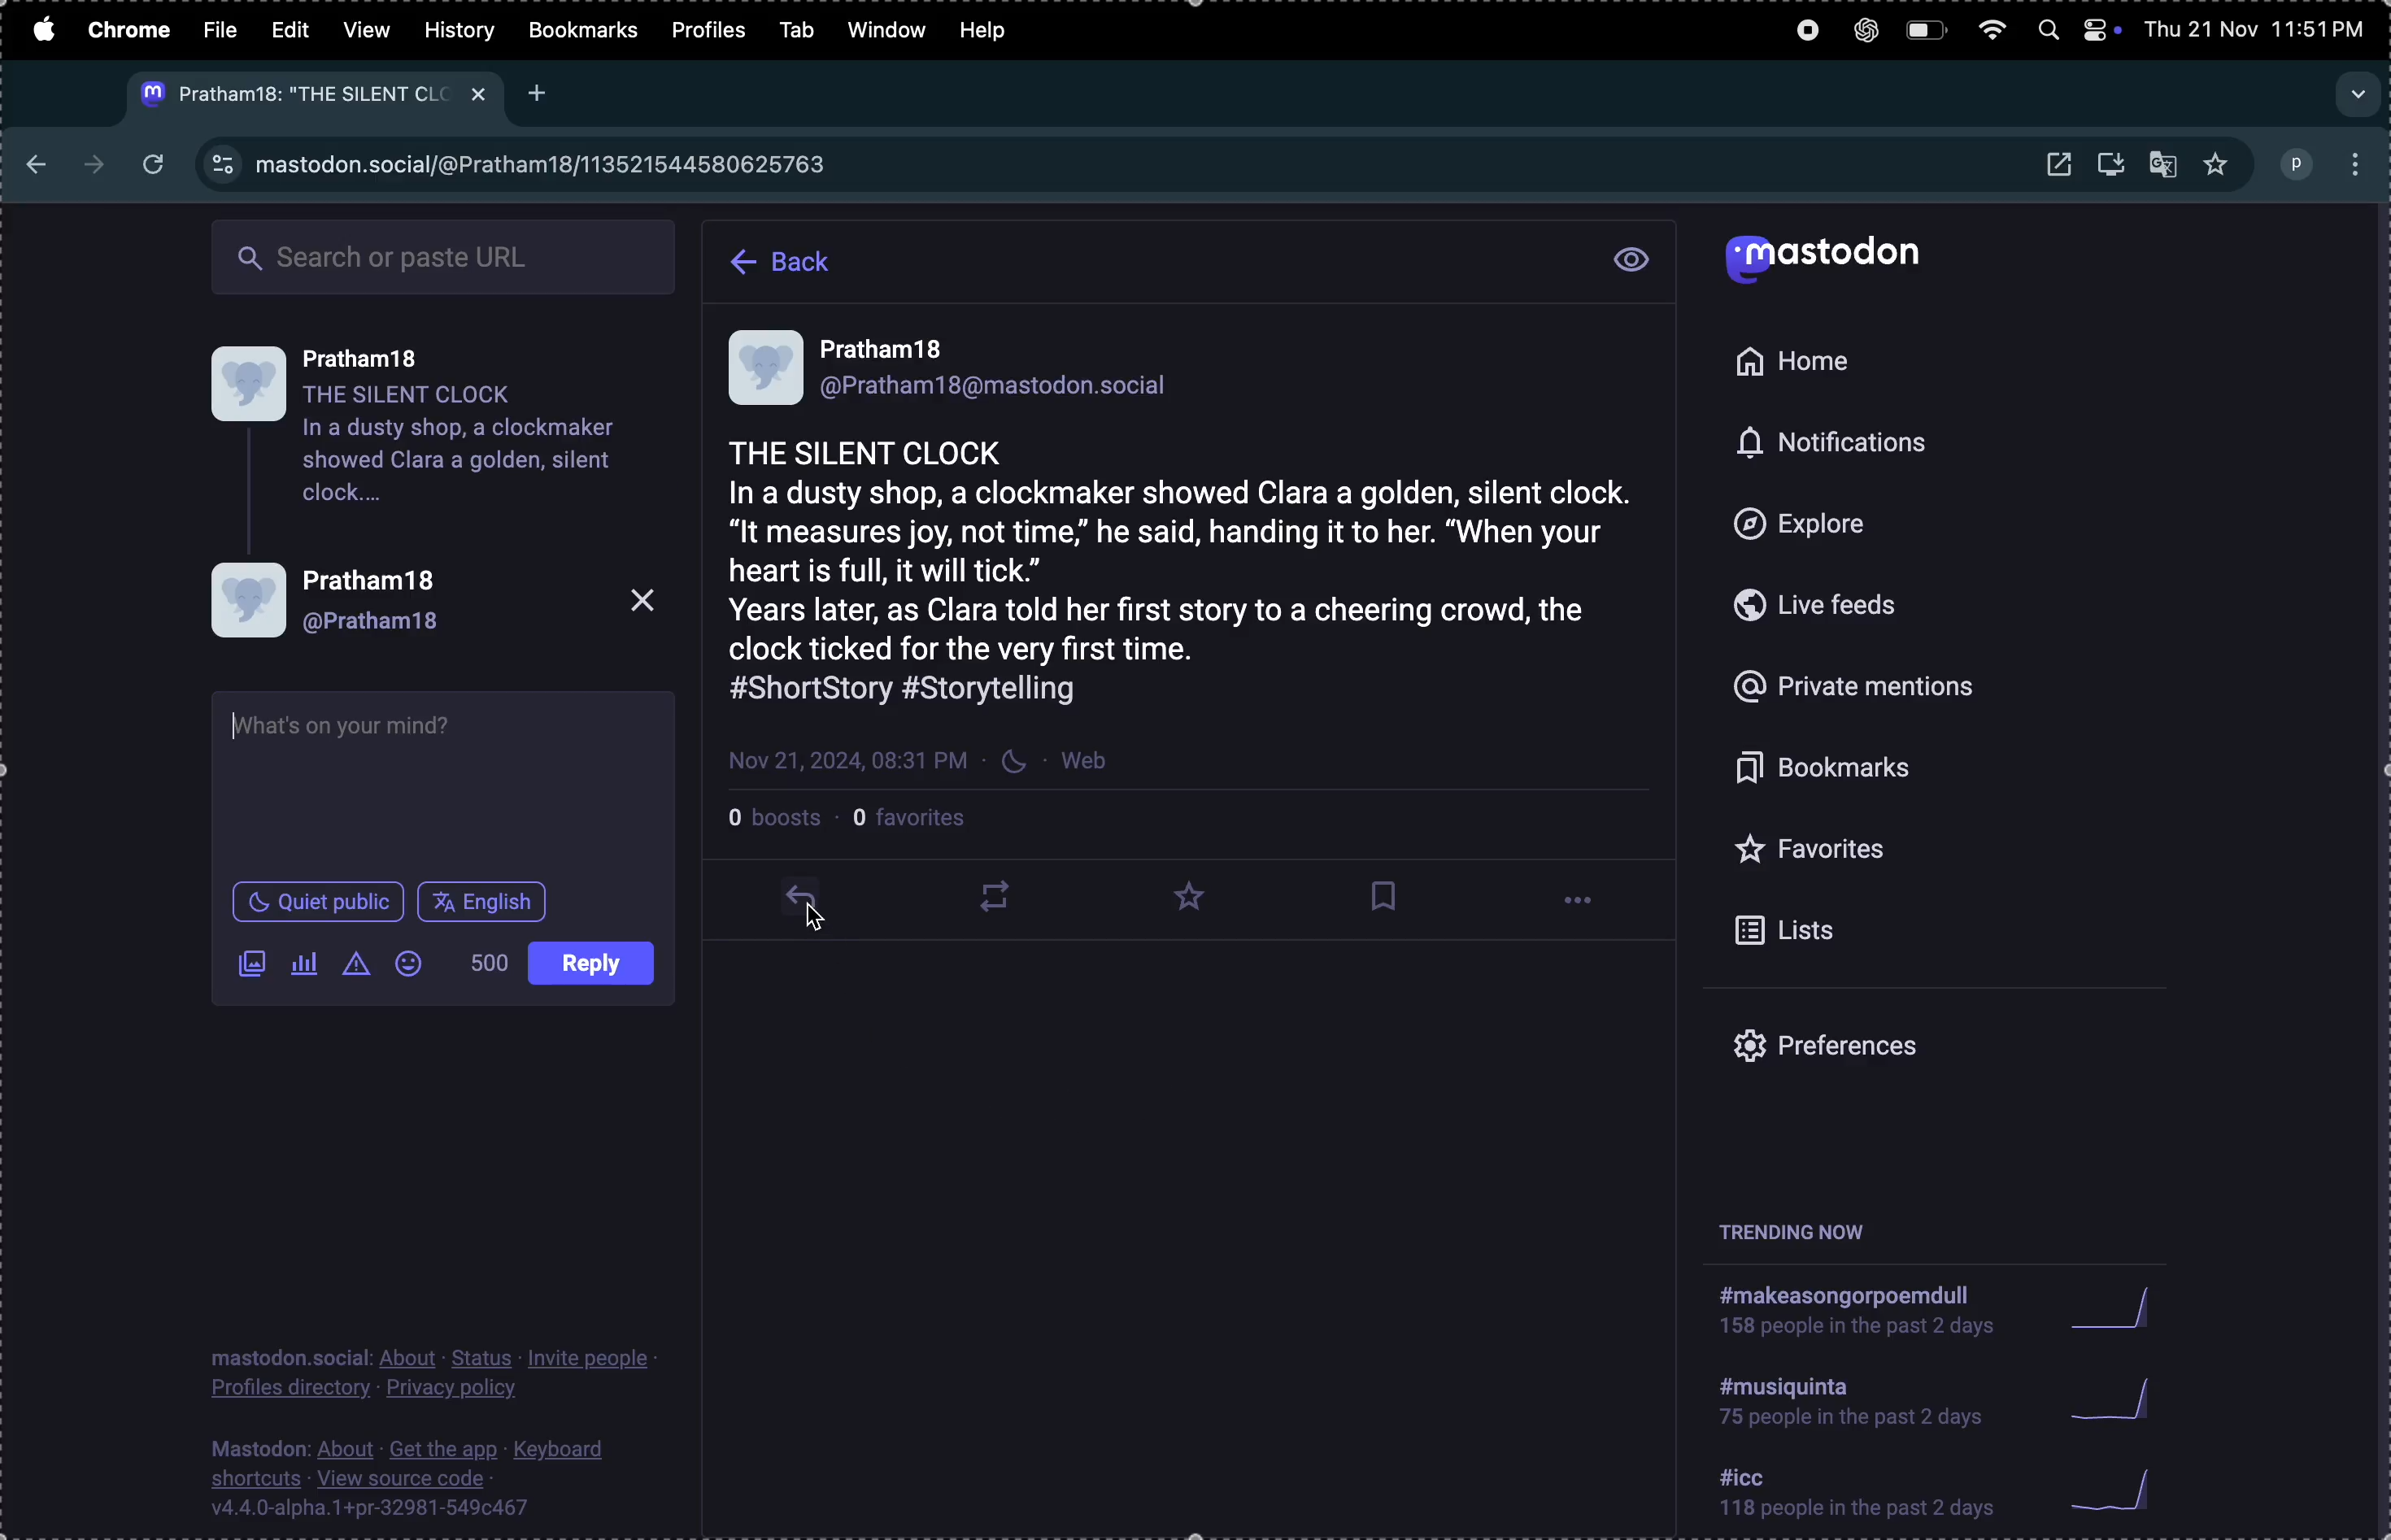  What do you see at coordinates (459, 29) in the screenshot?
I see `history` at bounding box center [459, 29].